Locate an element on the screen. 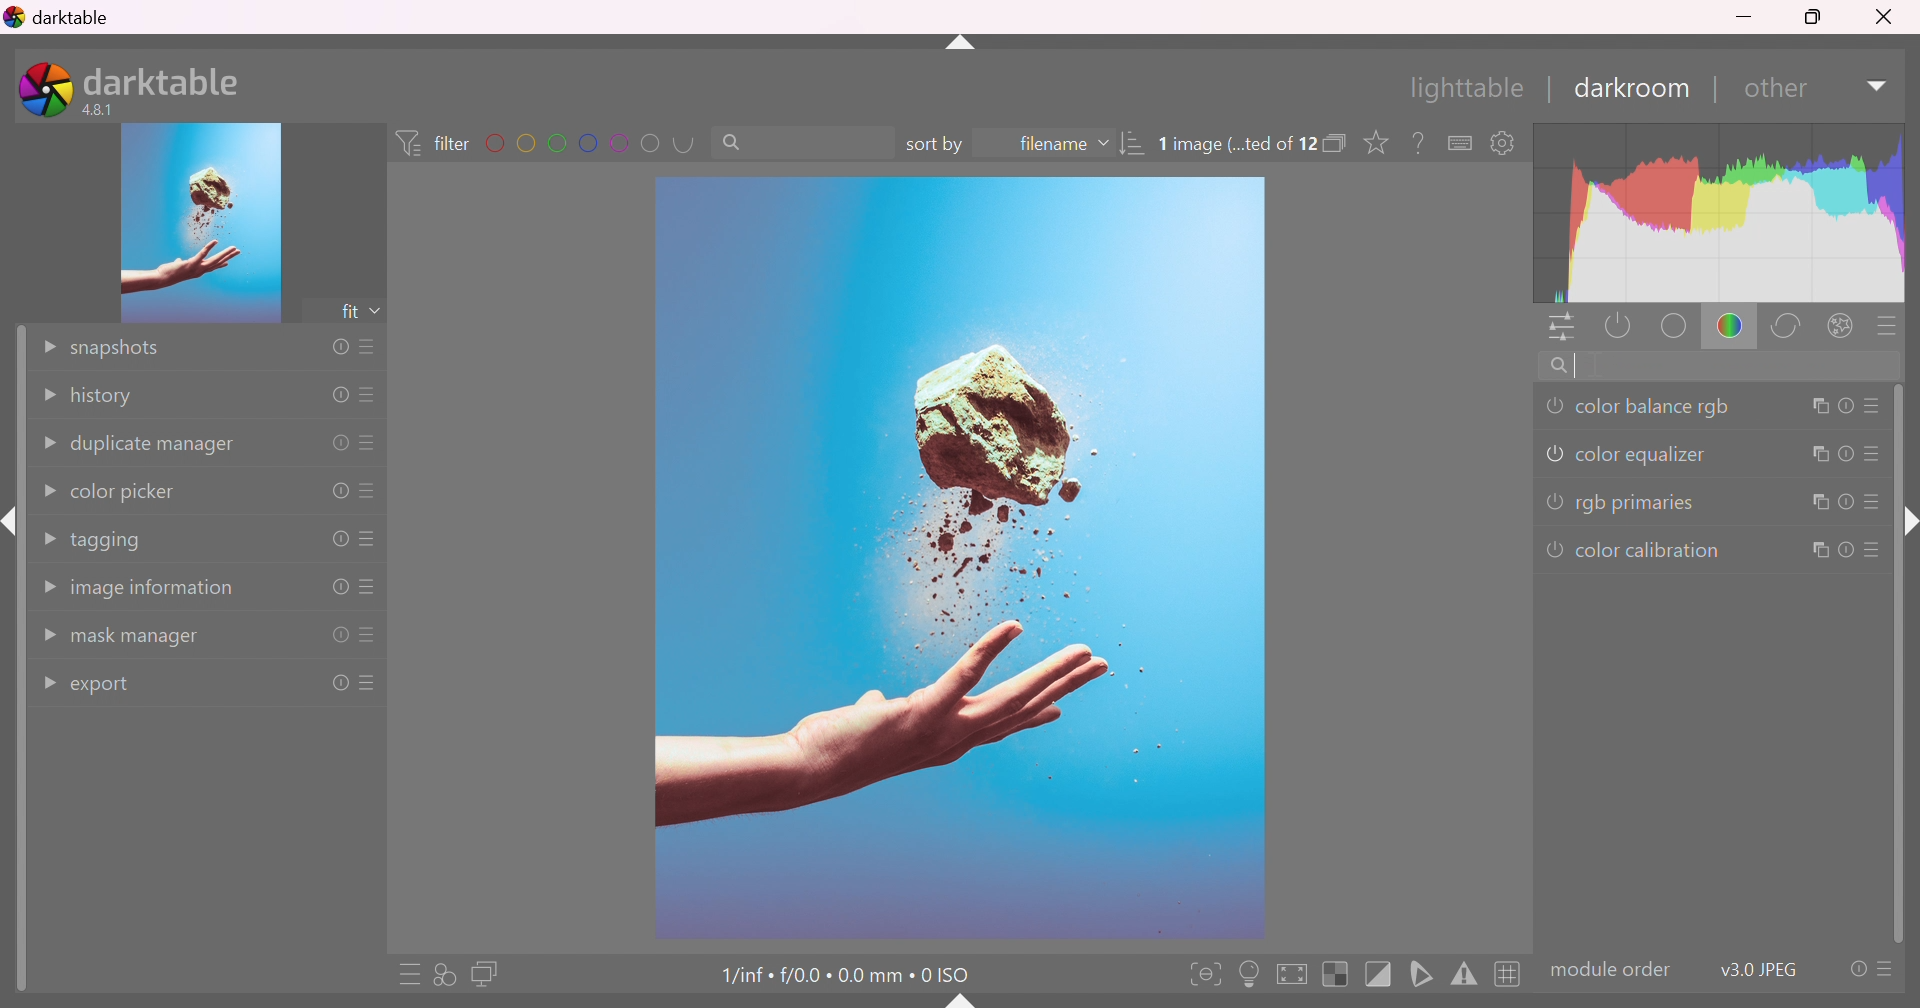 The height and width of the screenshot is (1008, 1920). tagging is located at coordinates (111, 545).